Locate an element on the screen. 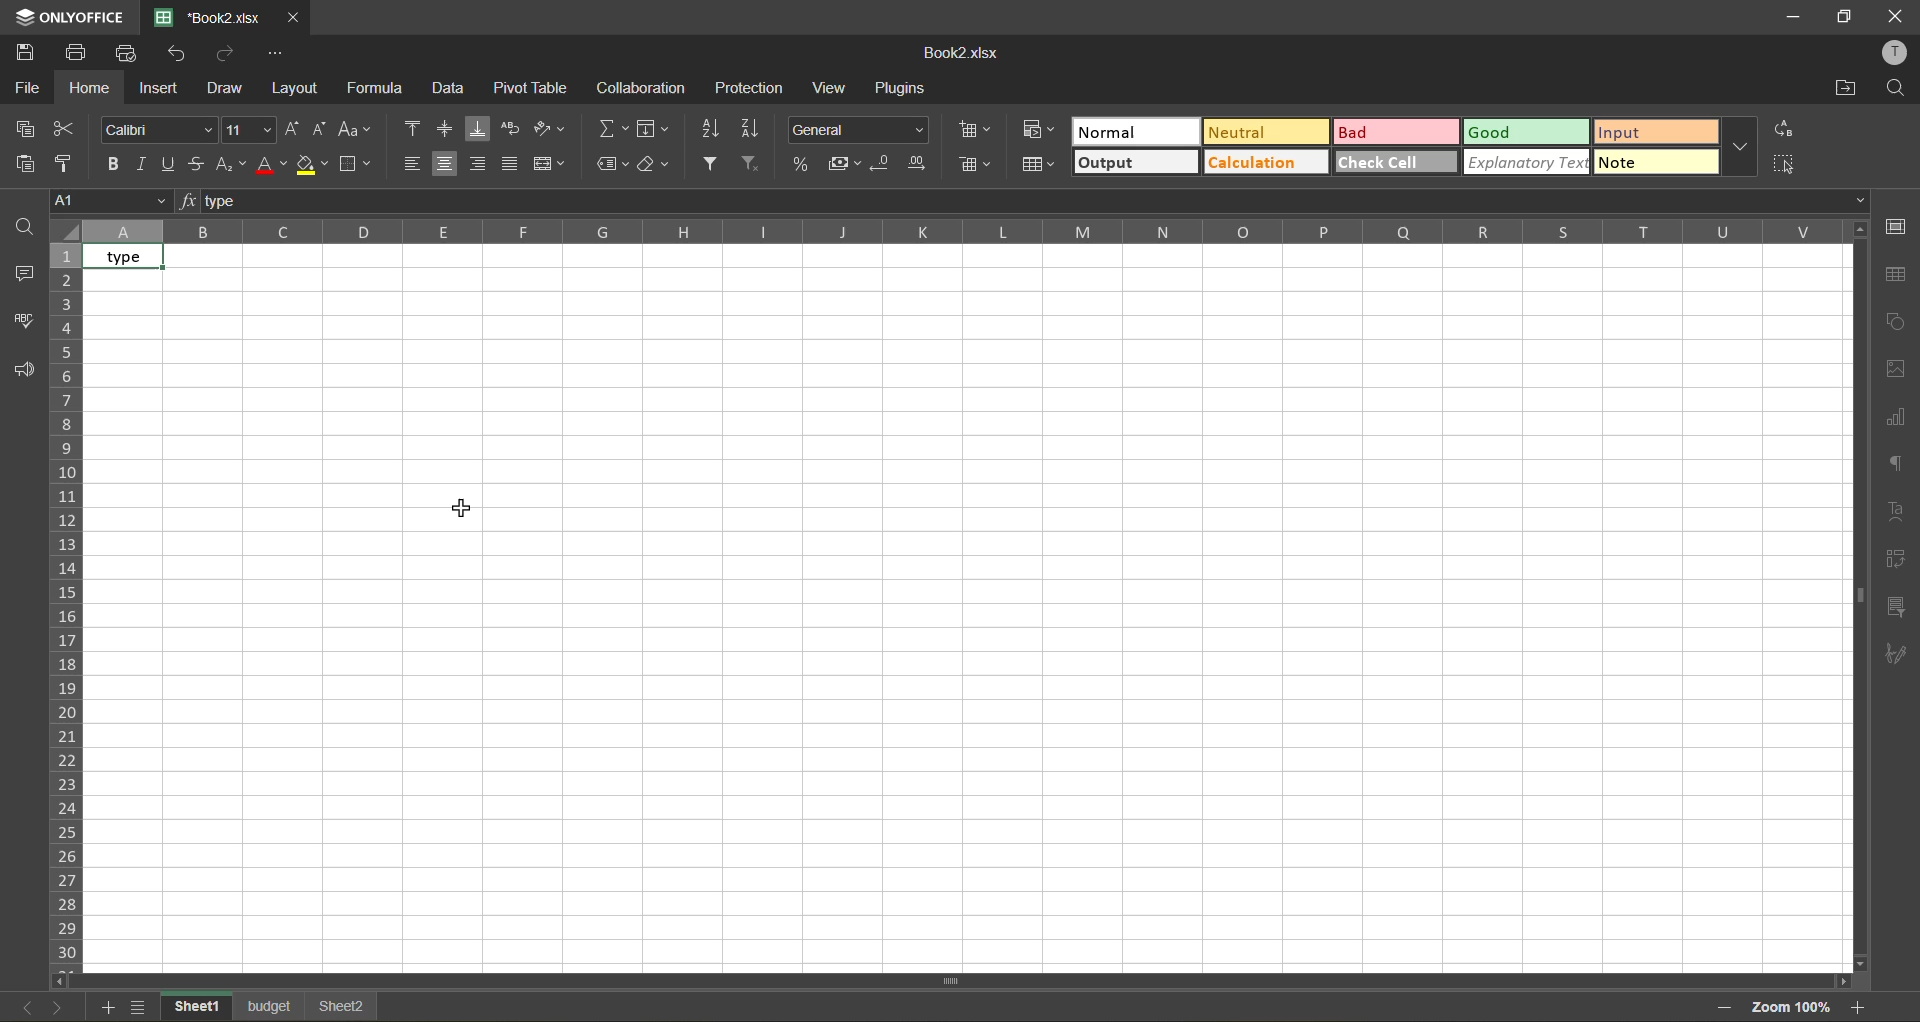  row numbers is located at coordinates (72, 608).